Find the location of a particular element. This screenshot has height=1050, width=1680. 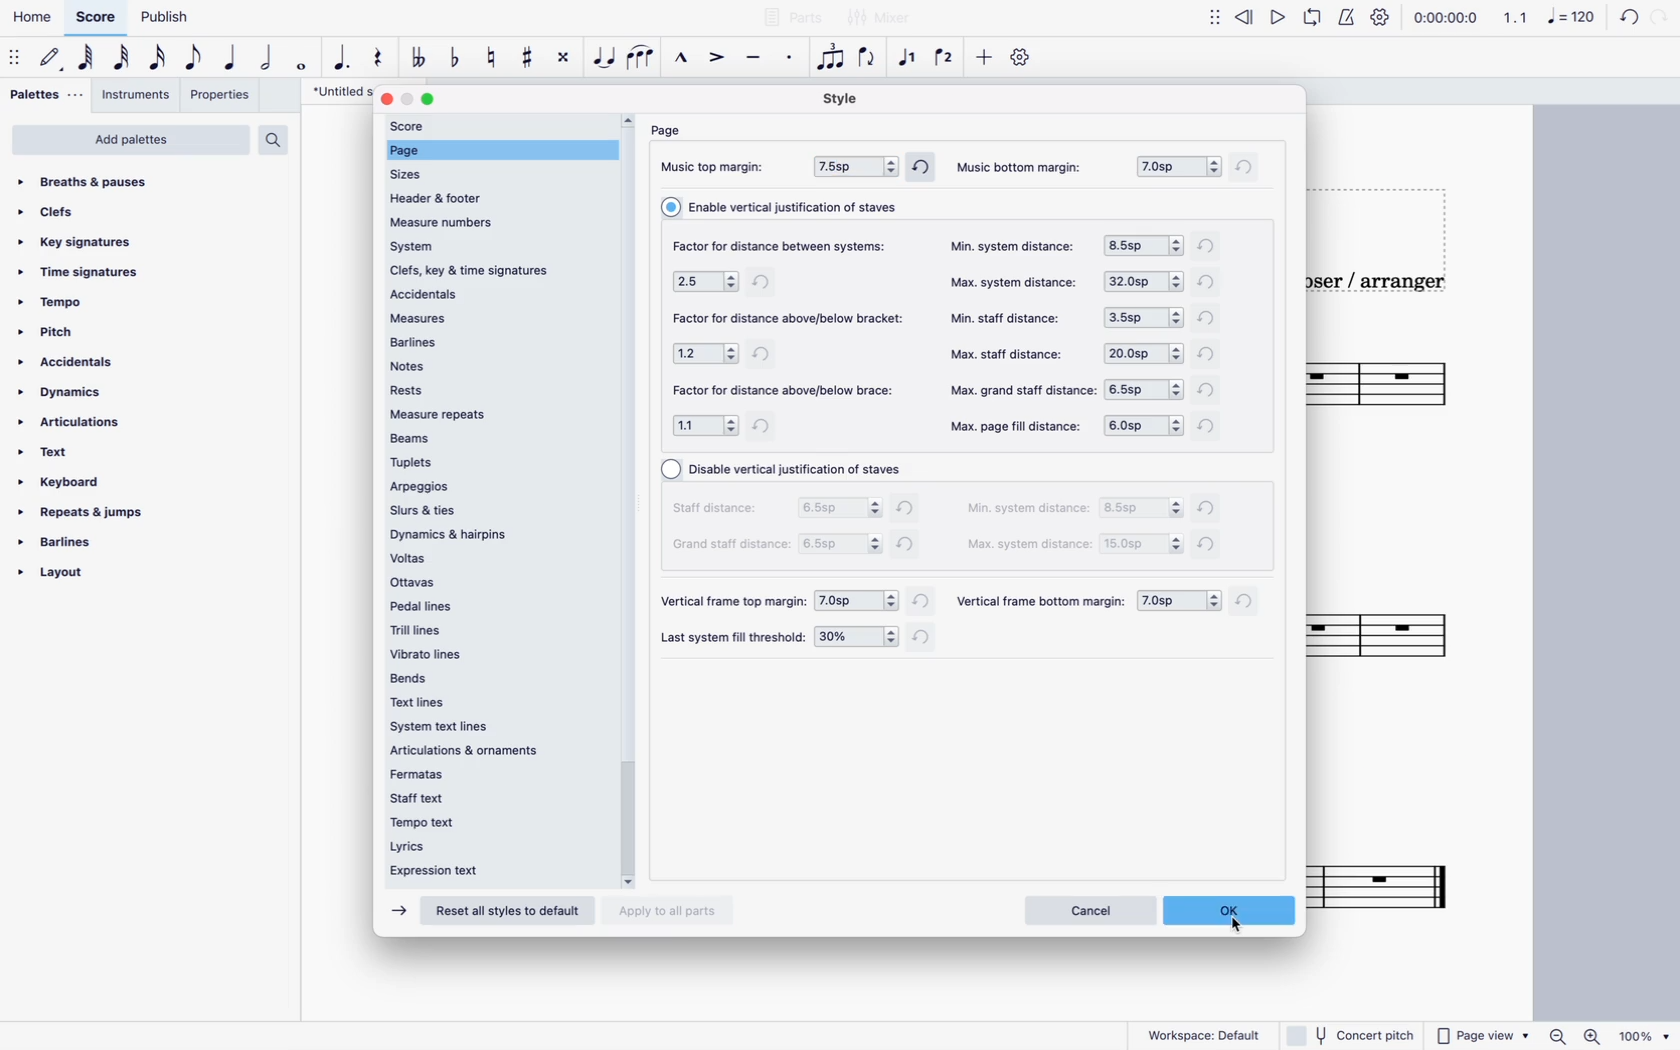

refresh is located at coordinates (767, 429).